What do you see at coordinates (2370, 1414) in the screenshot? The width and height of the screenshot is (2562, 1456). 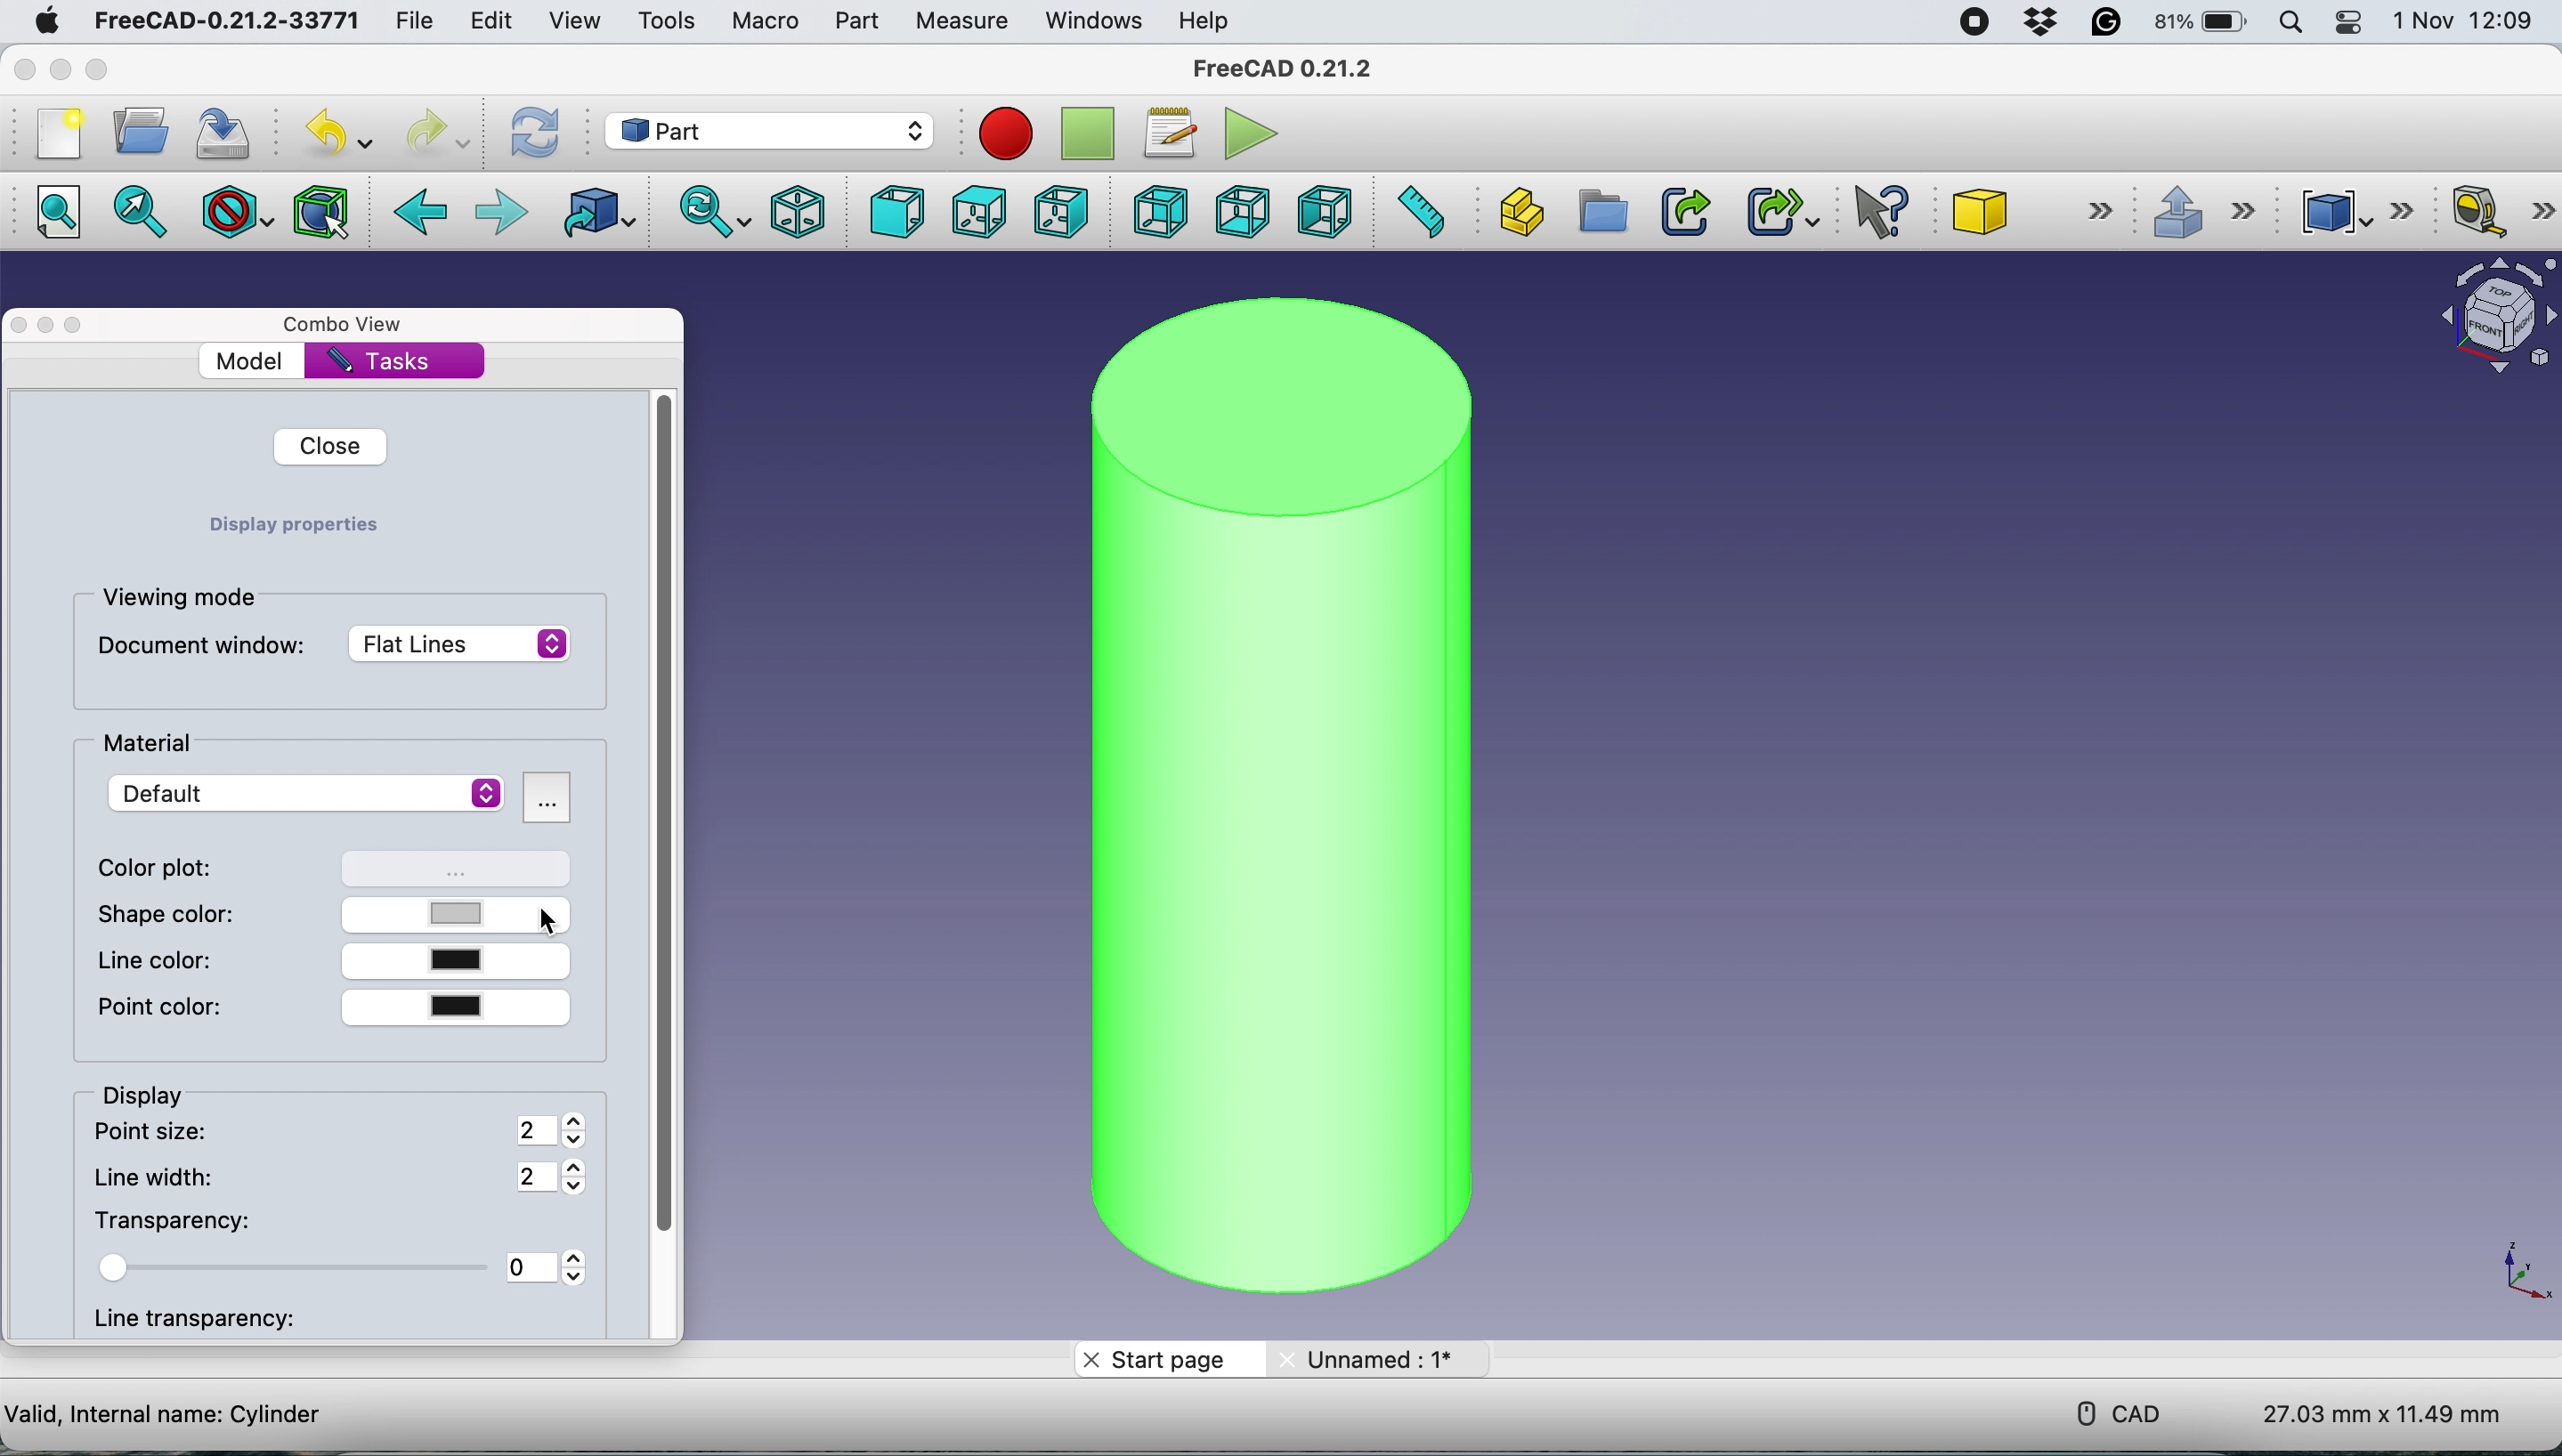 I see `dimensions` at bounding box center [2370, 1414].